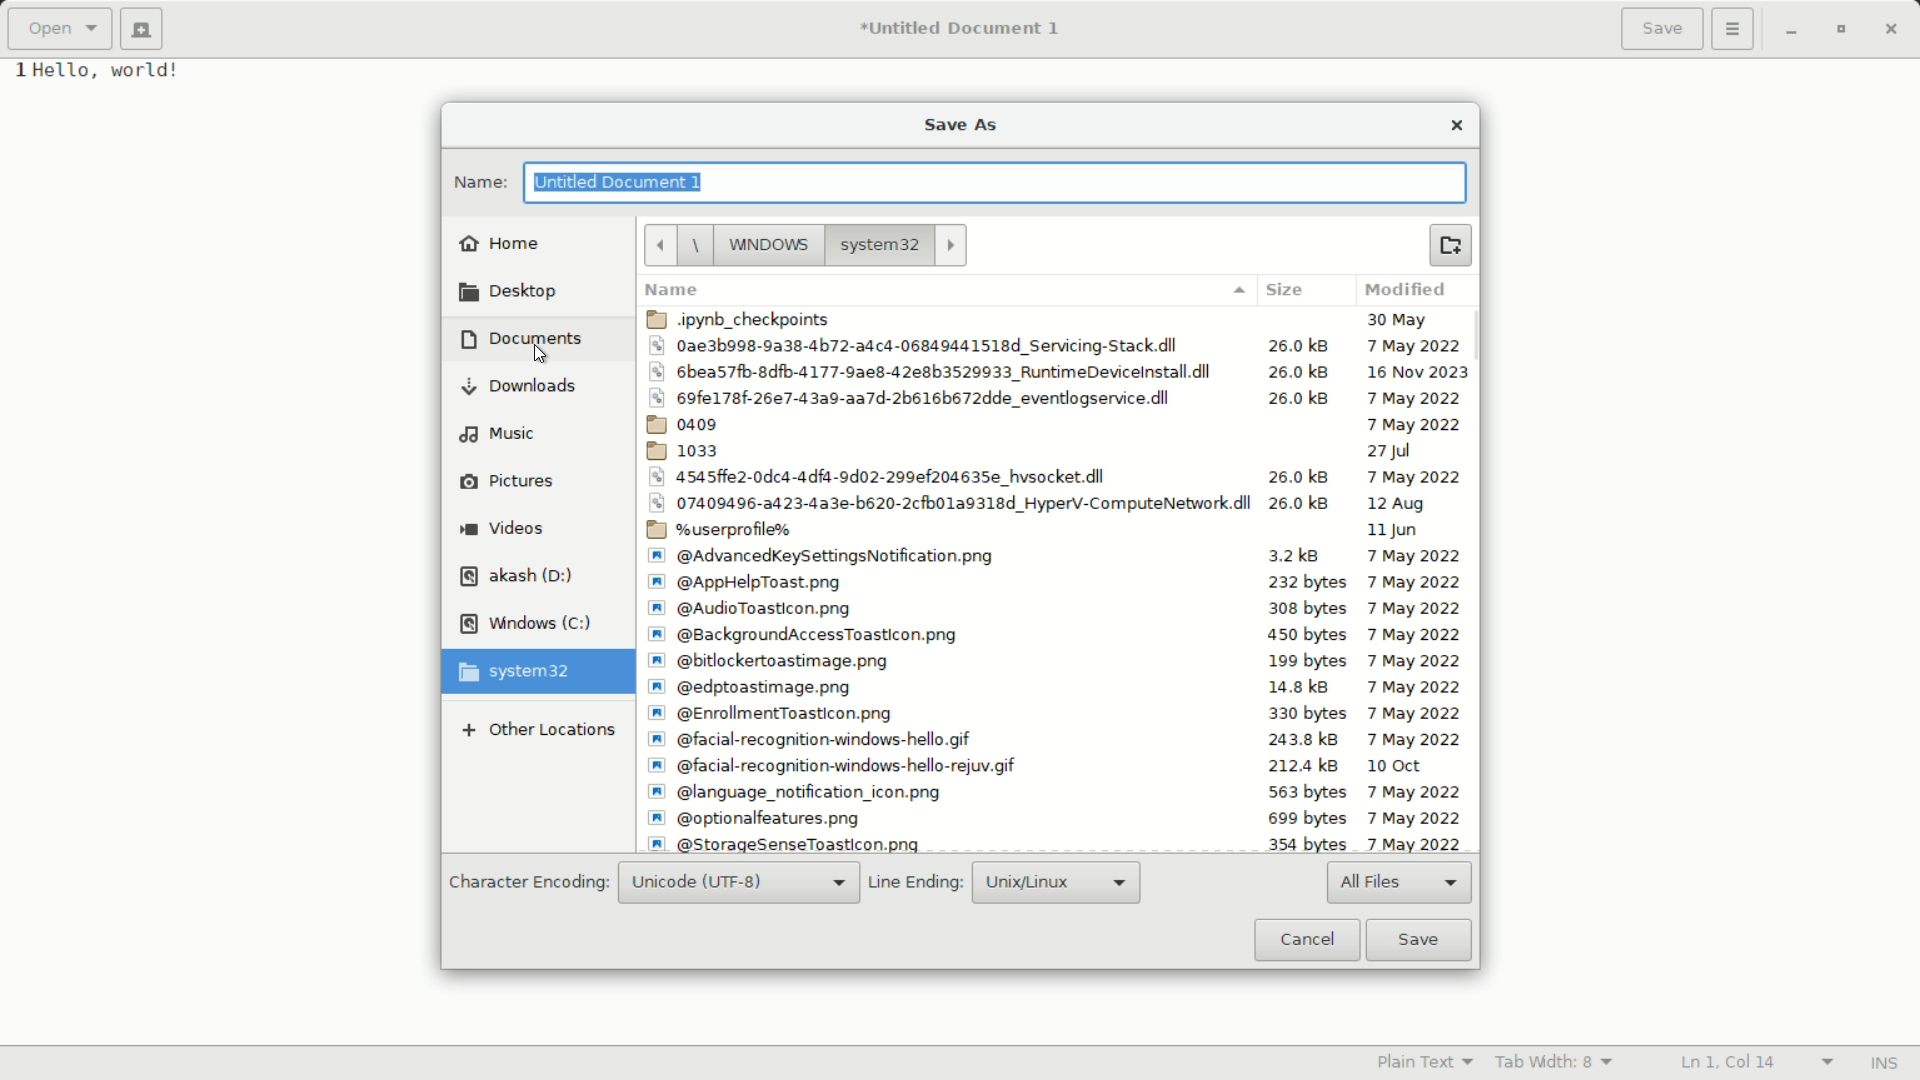  Describe the element at coordinates (943, 291) in the screenshot. I see `name` at that location.